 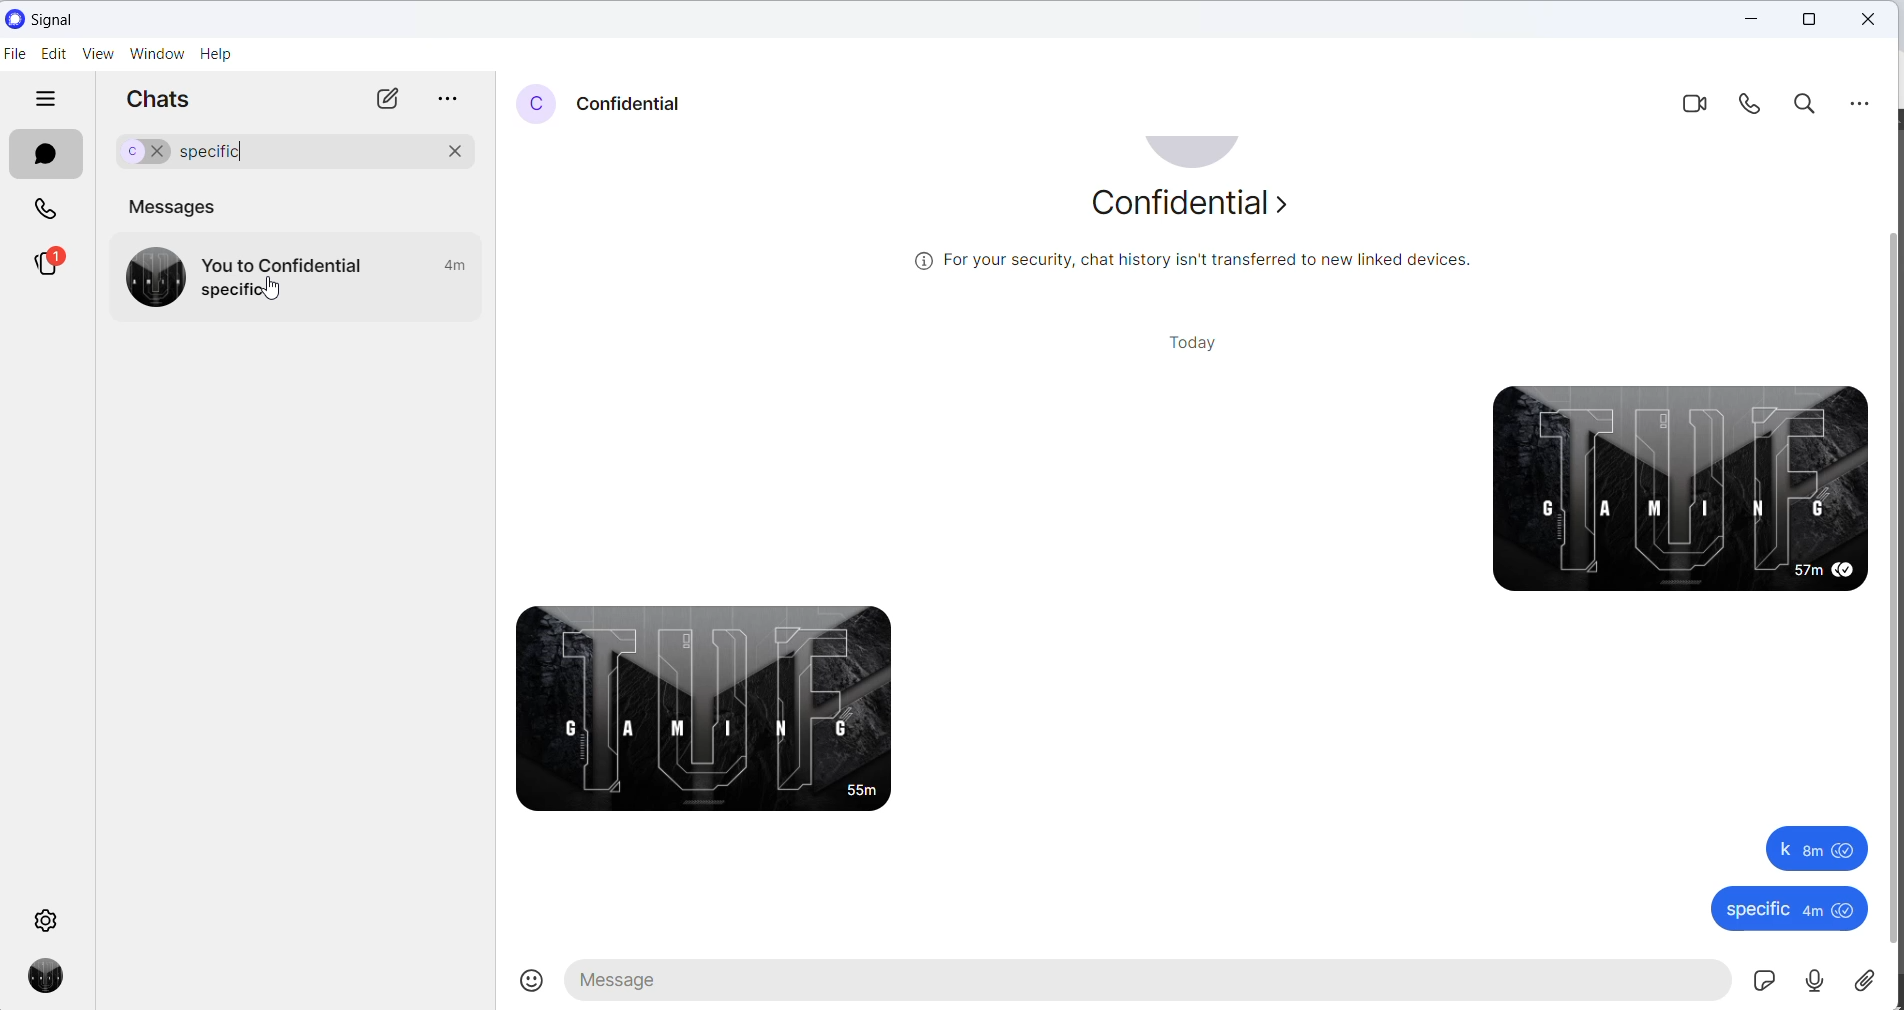 What do you see at coordinates (445, 102) in the screenshot?
I see `more options` at bounding box center [445, 102].